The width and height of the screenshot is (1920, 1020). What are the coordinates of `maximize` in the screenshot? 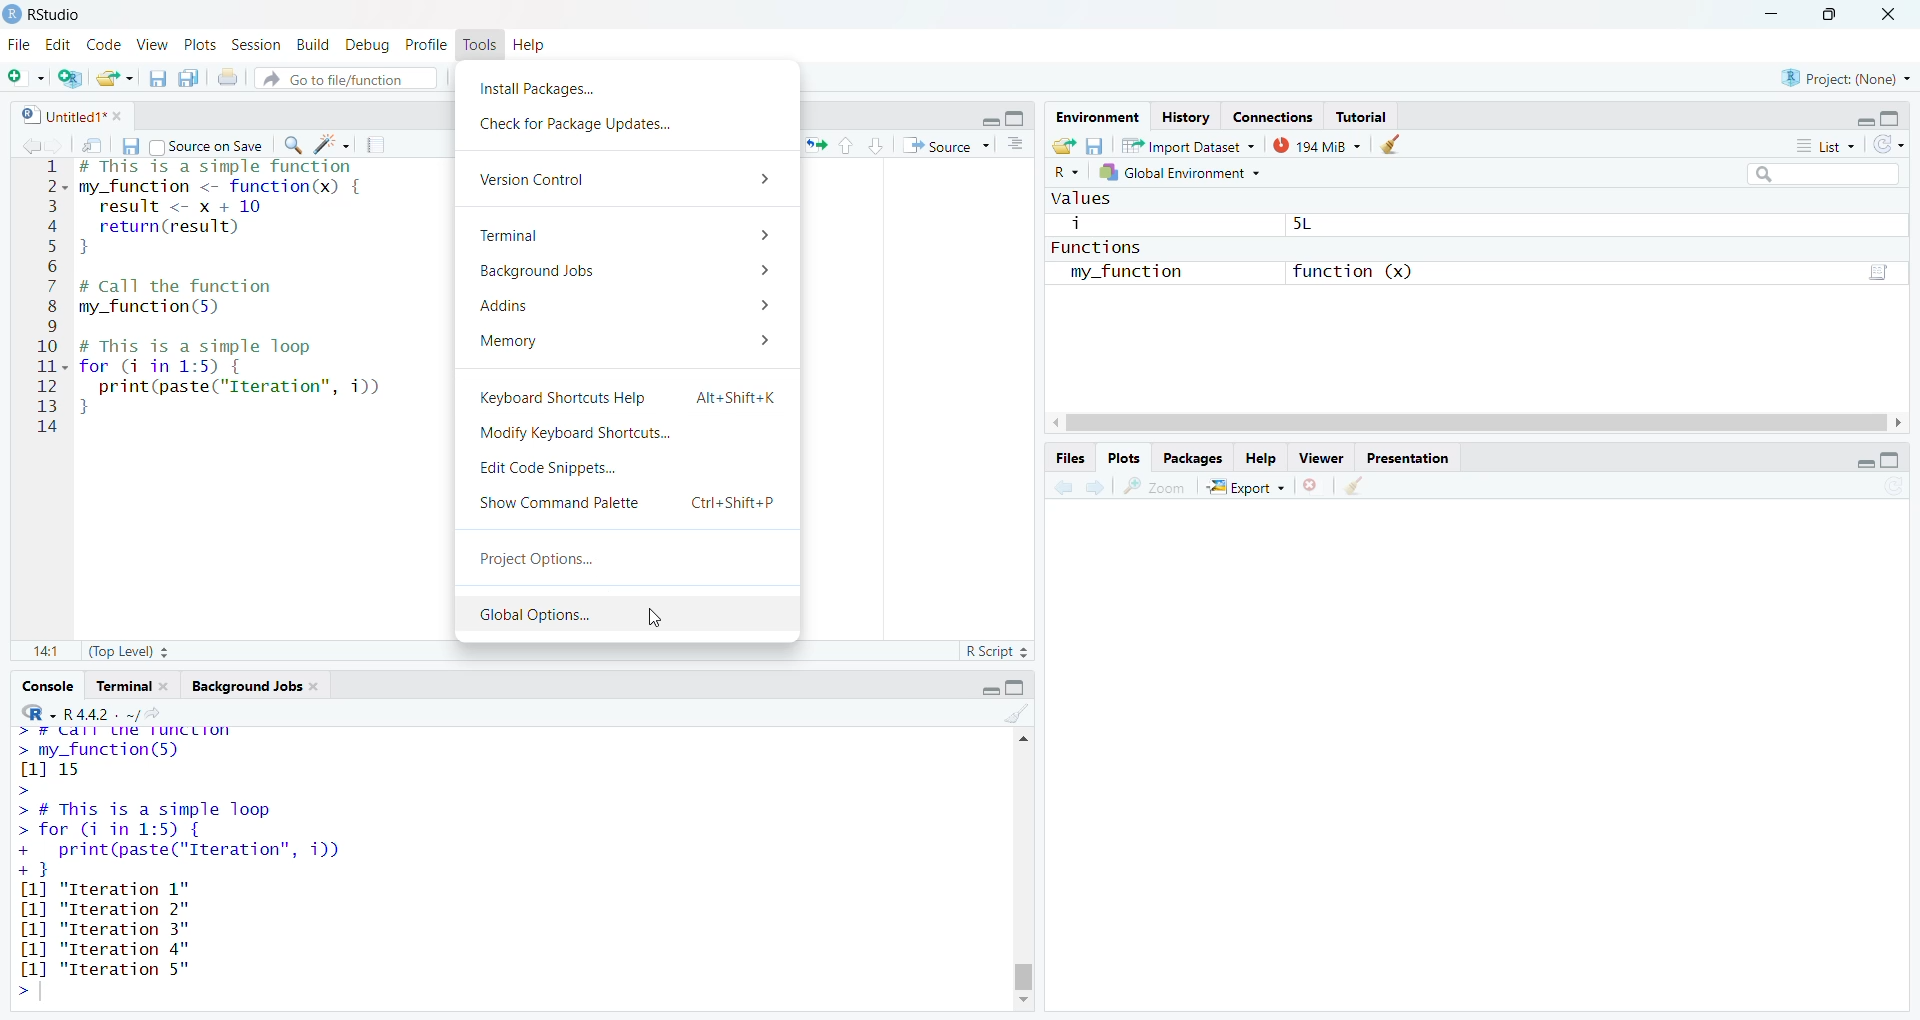 It's located at (1022, 118).